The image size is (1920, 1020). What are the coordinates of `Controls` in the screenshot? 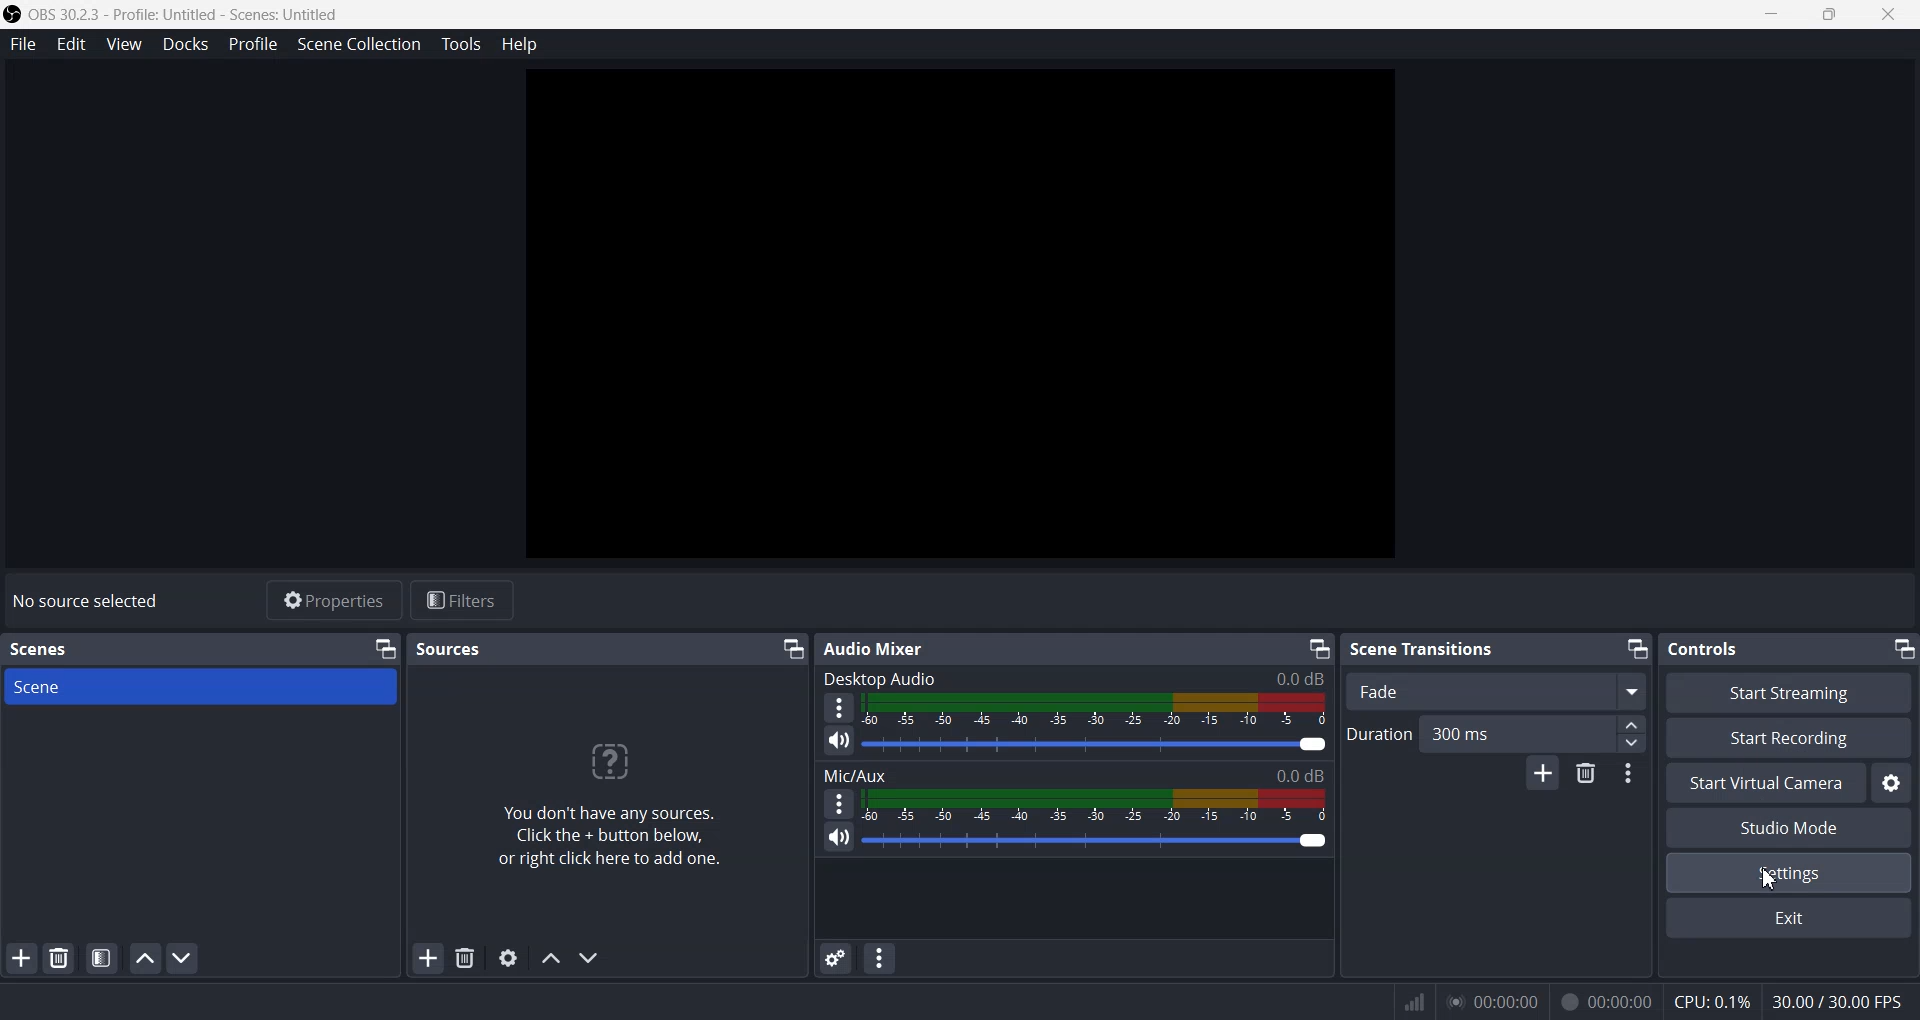 It's located at (1713, 648).